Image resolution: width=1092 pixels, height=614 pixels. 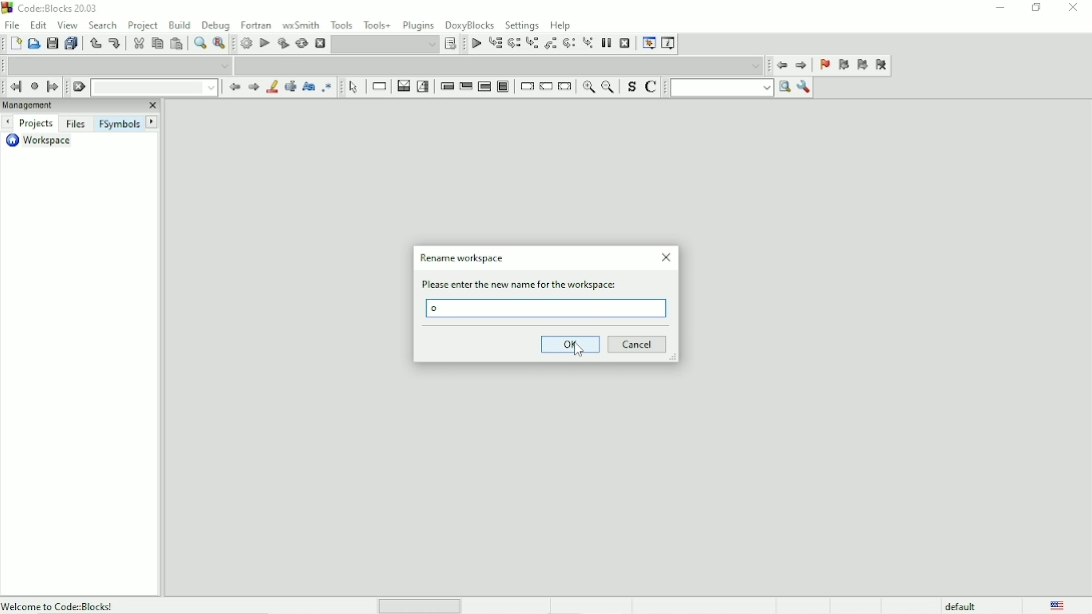 I want to click on Next instruction, so click(x=569, y=44).